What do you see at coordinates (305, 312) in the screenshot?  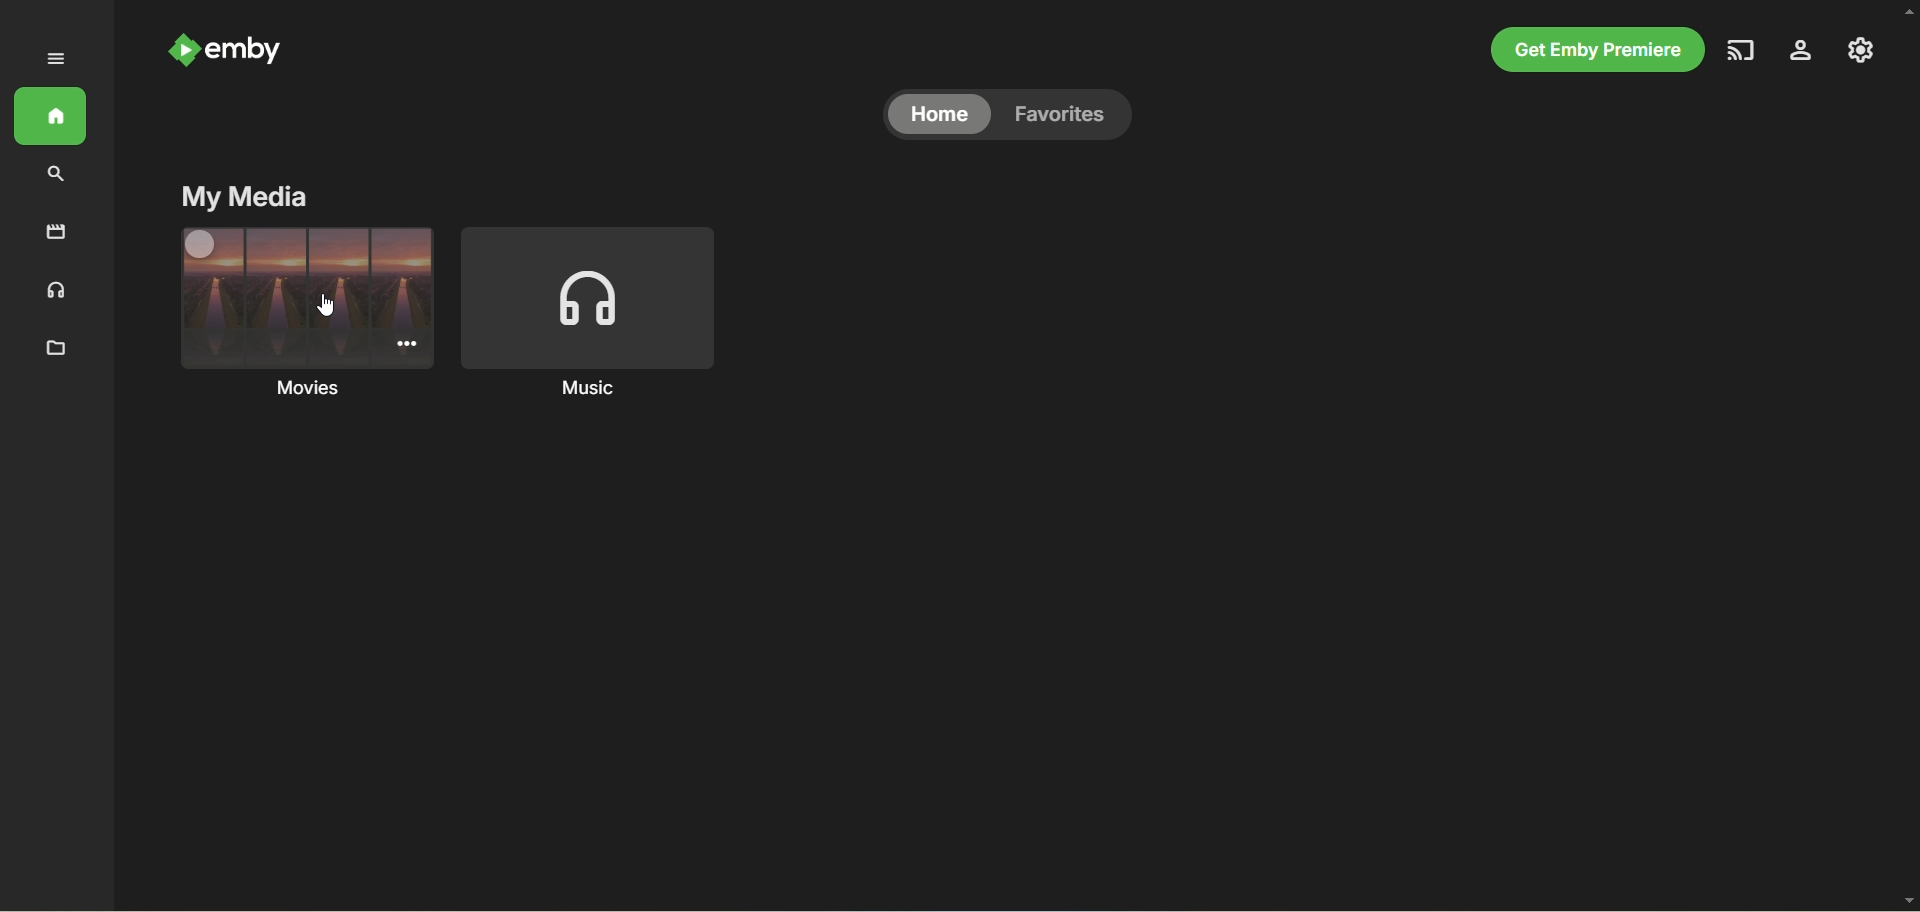 I see `movies` at bounding box center [305, 312].